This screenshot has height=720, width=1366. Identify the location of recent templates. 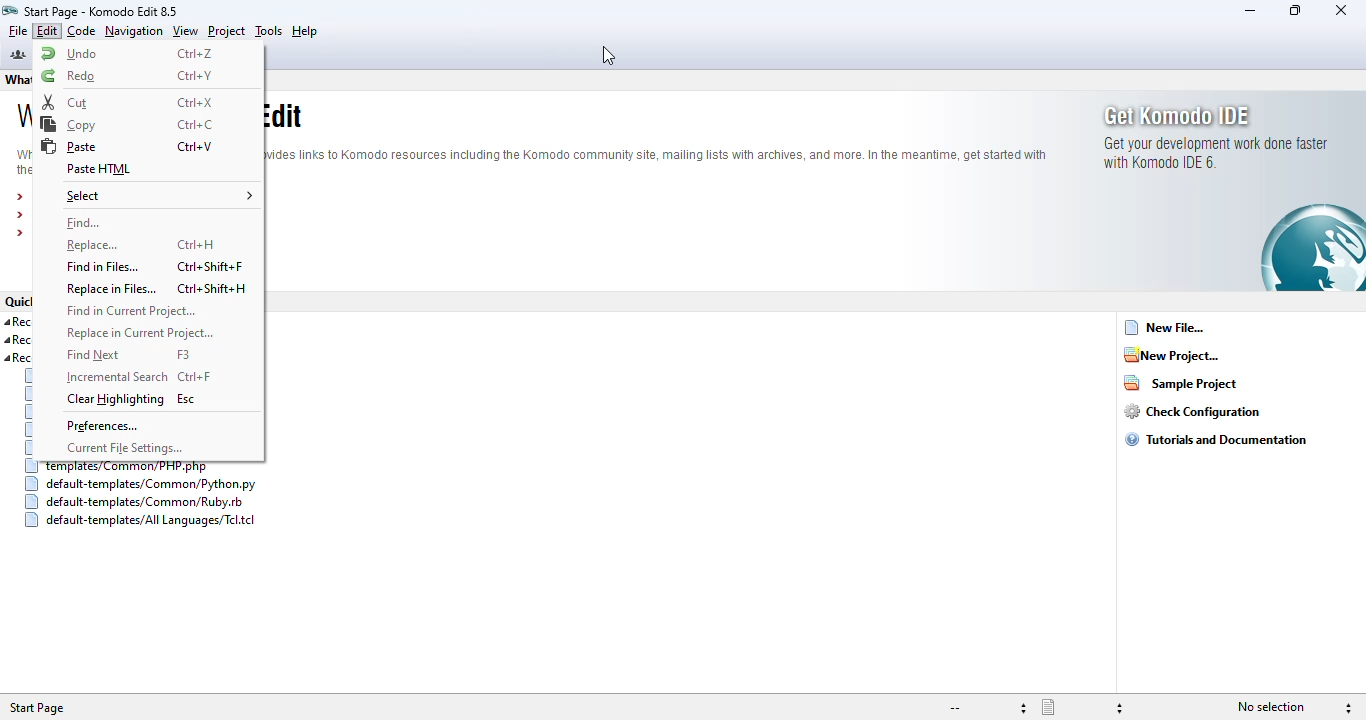
(137, 495).